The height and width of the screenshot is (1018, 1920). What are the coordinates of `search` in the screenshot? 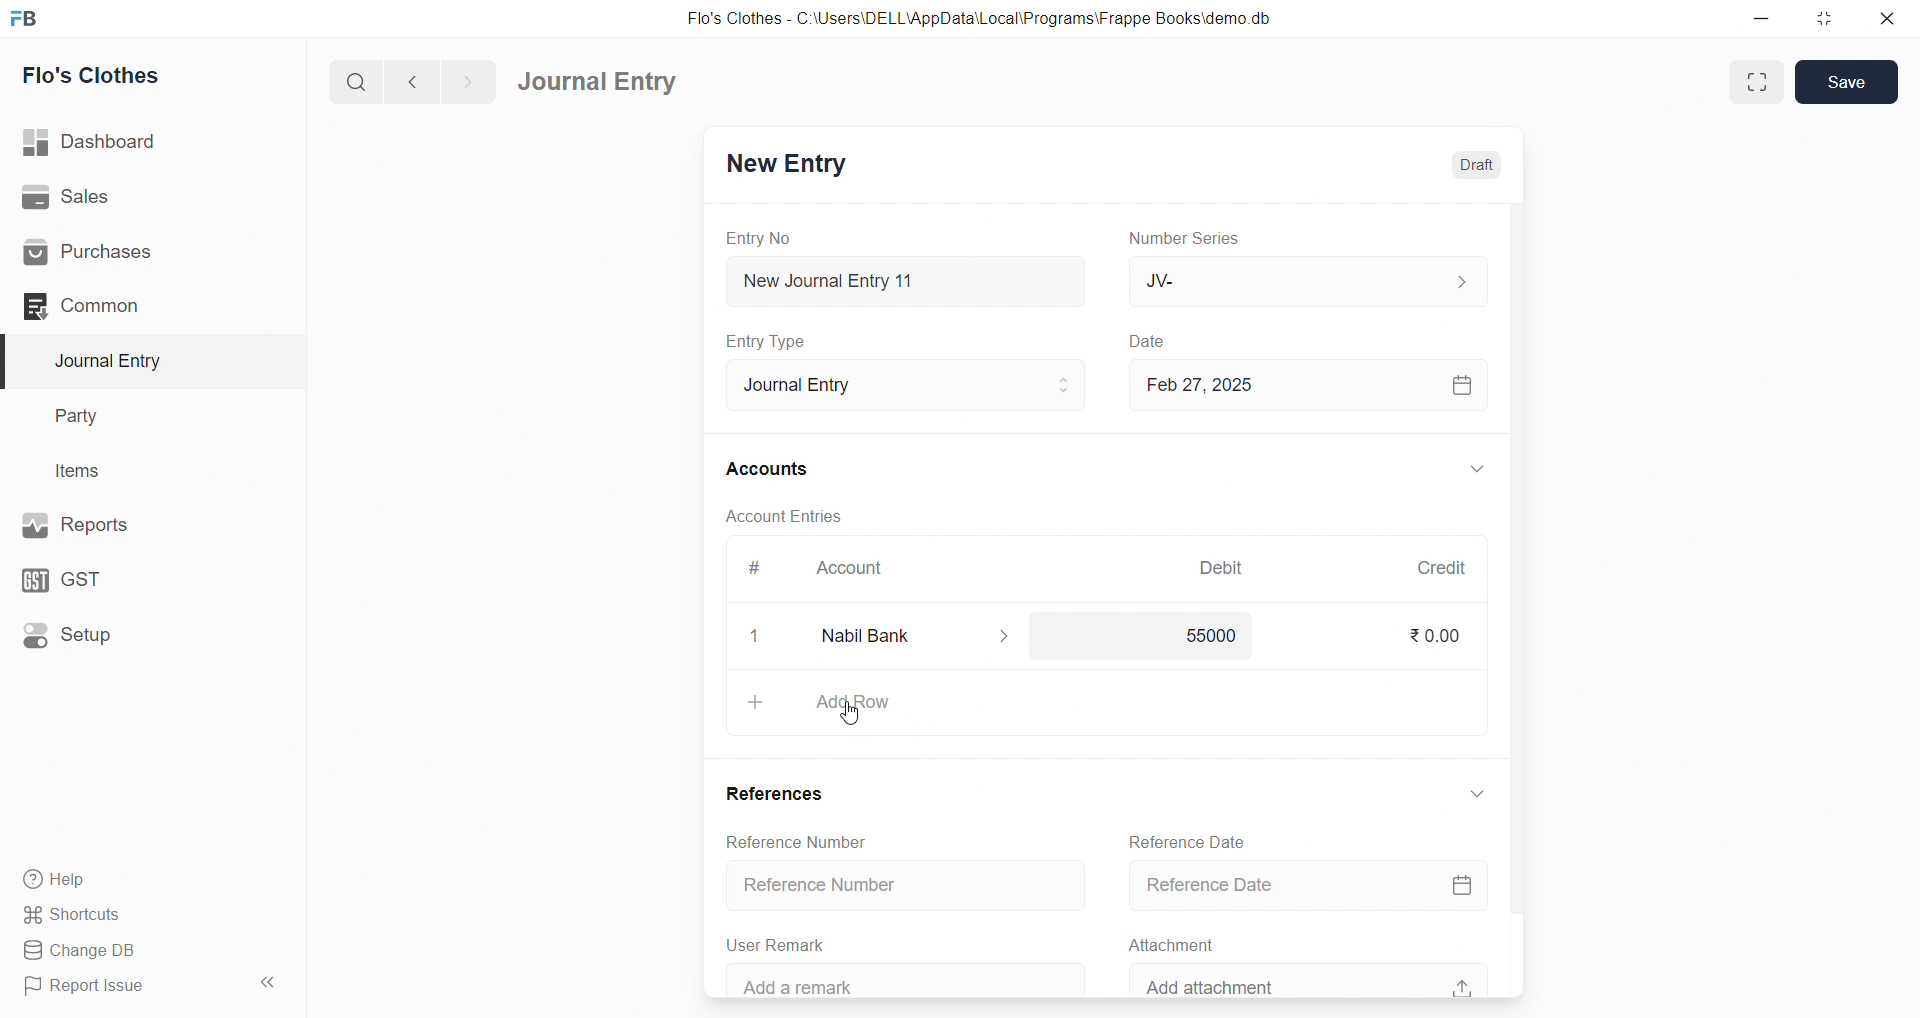 It's located at (353, 84).